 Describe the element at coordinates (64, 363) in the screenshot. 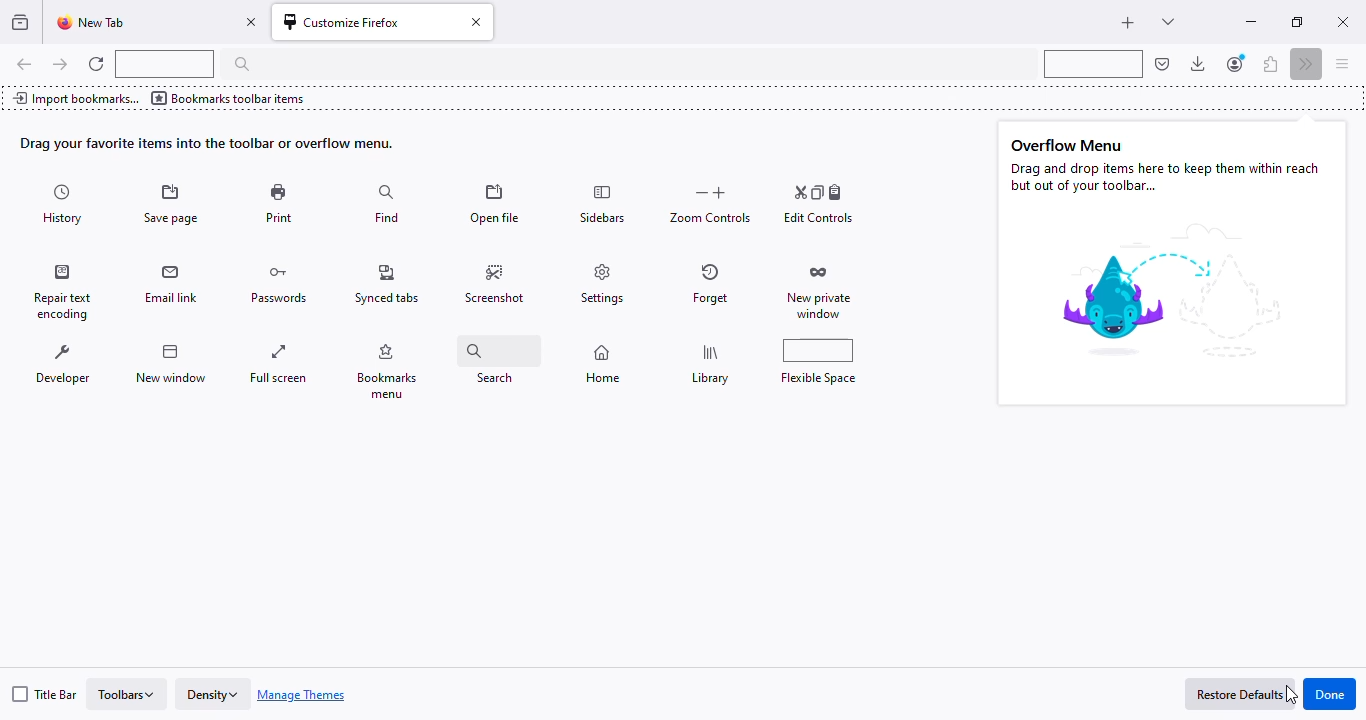

I see `developer` at that location.